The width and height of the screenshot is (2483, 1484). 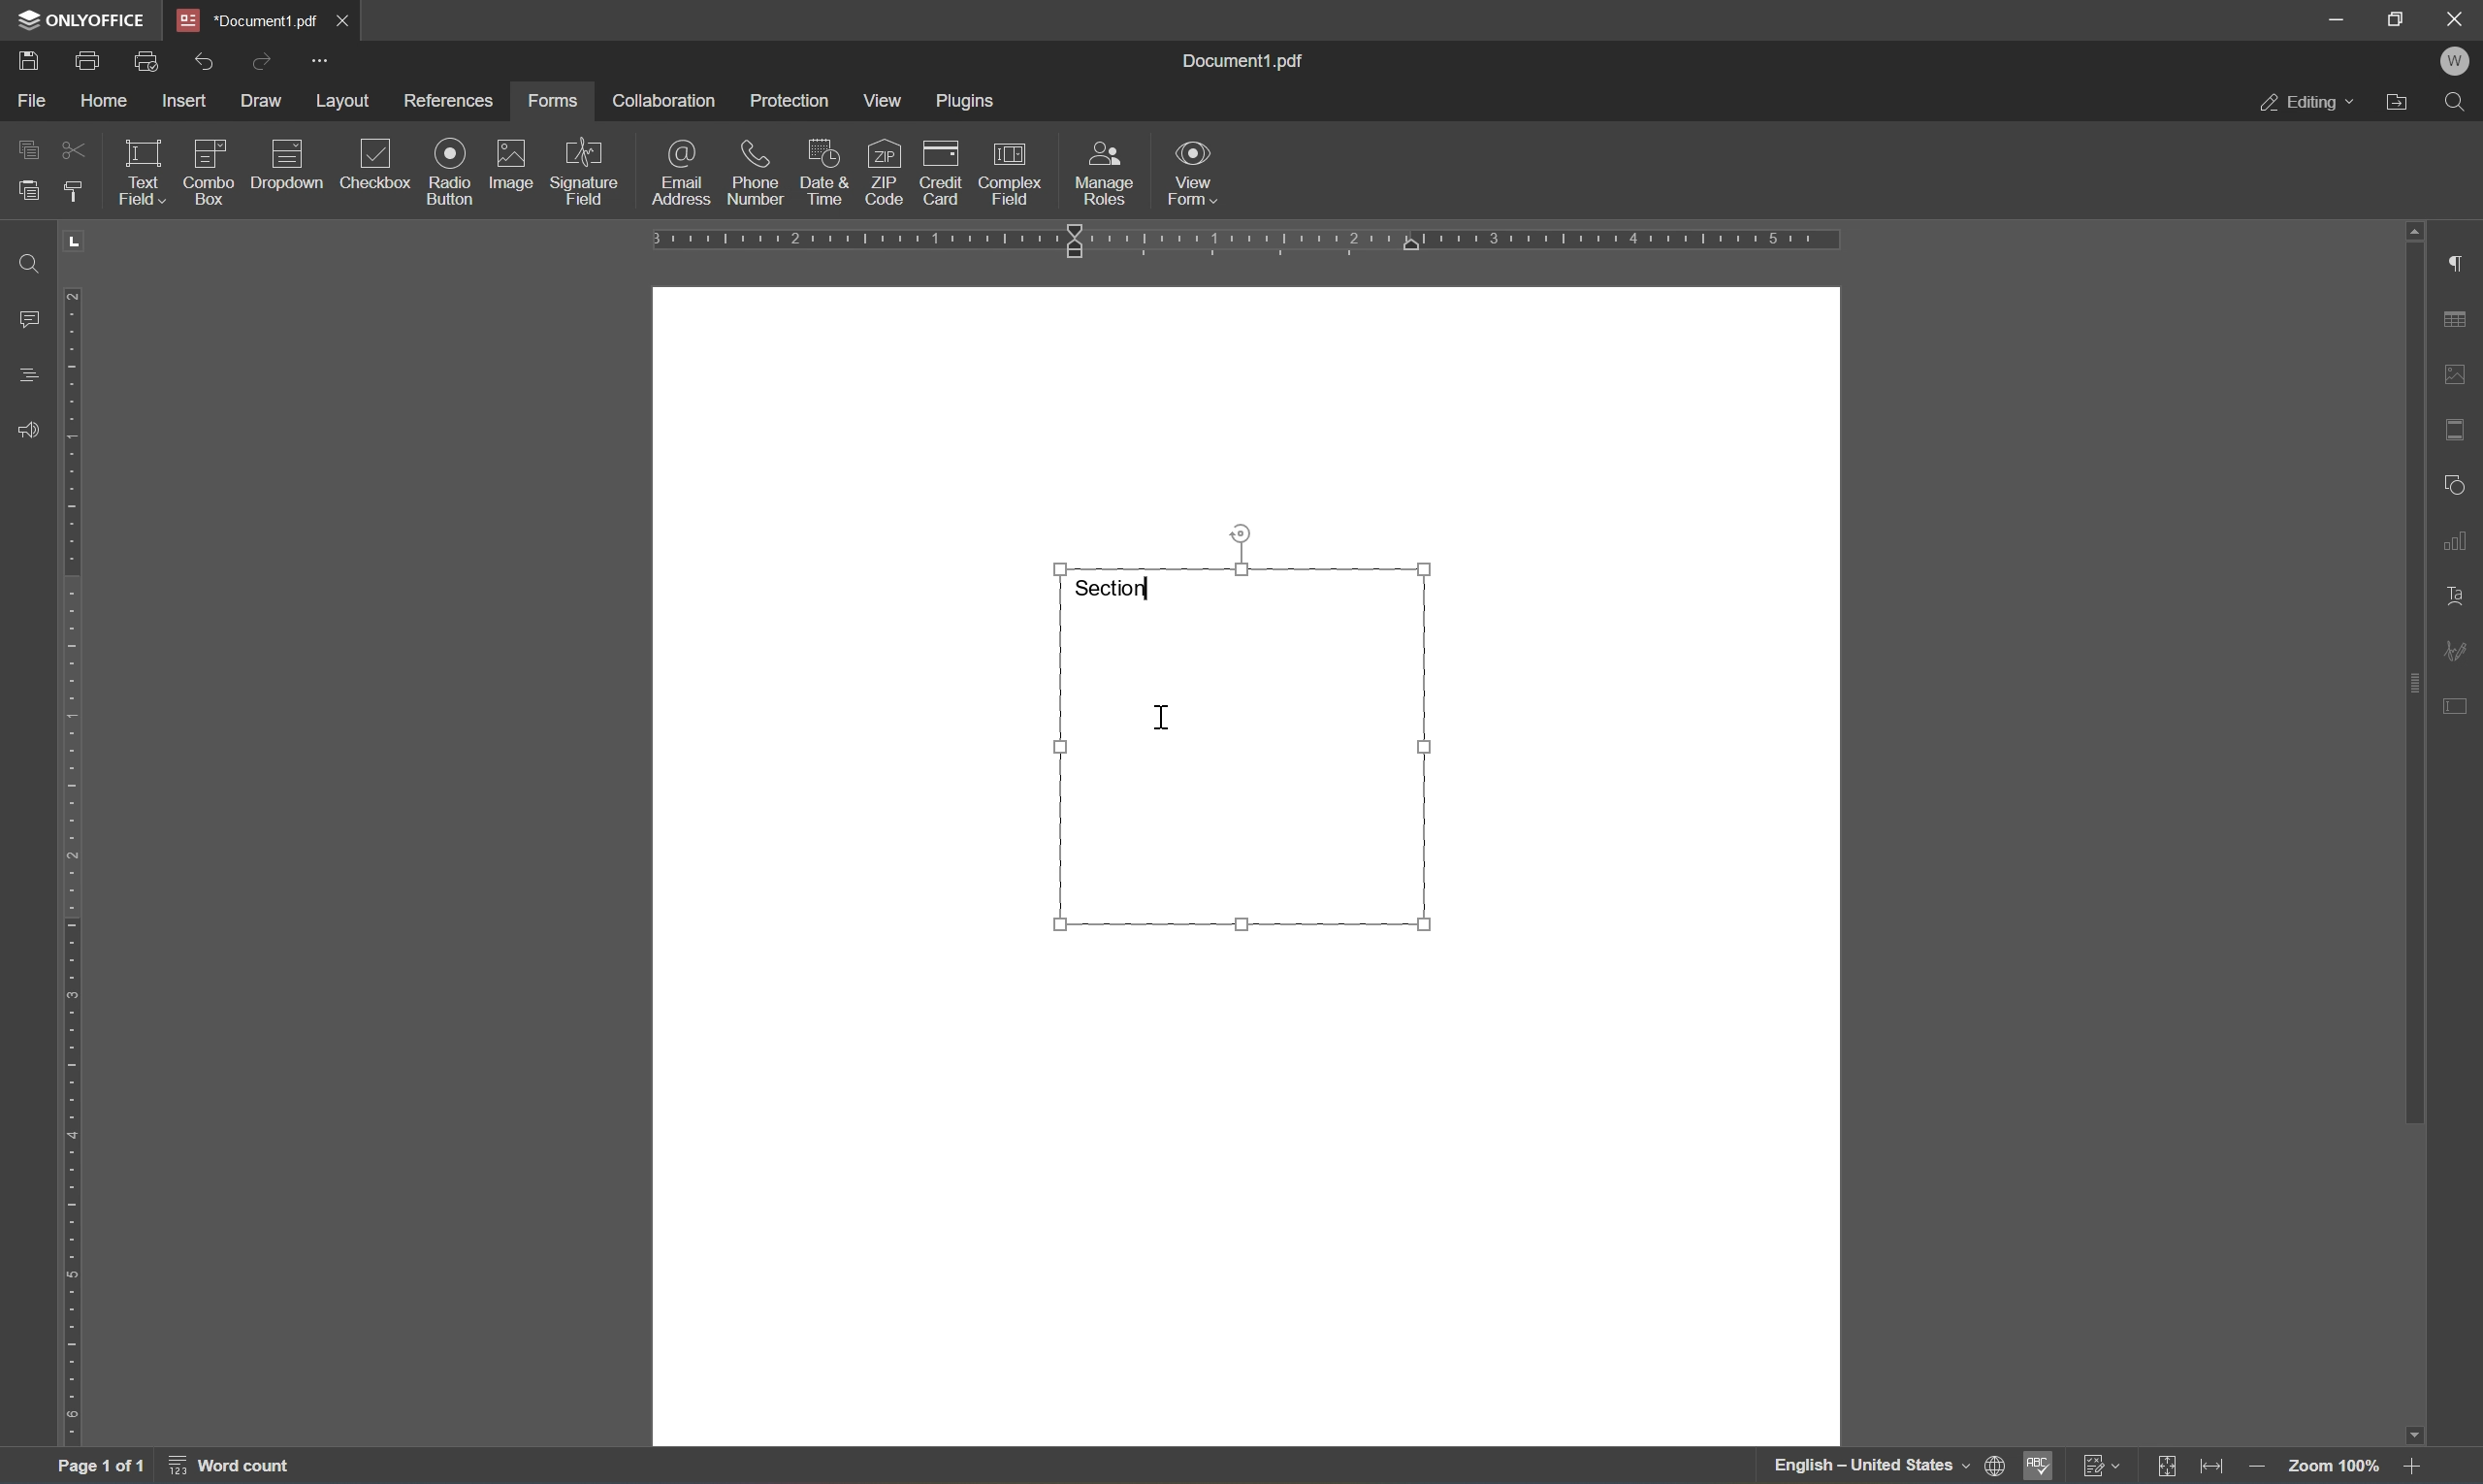 What do you see at coordinates (2461, 107) in the screenshot?
I see `Find` at bounding box center [2461, 107].